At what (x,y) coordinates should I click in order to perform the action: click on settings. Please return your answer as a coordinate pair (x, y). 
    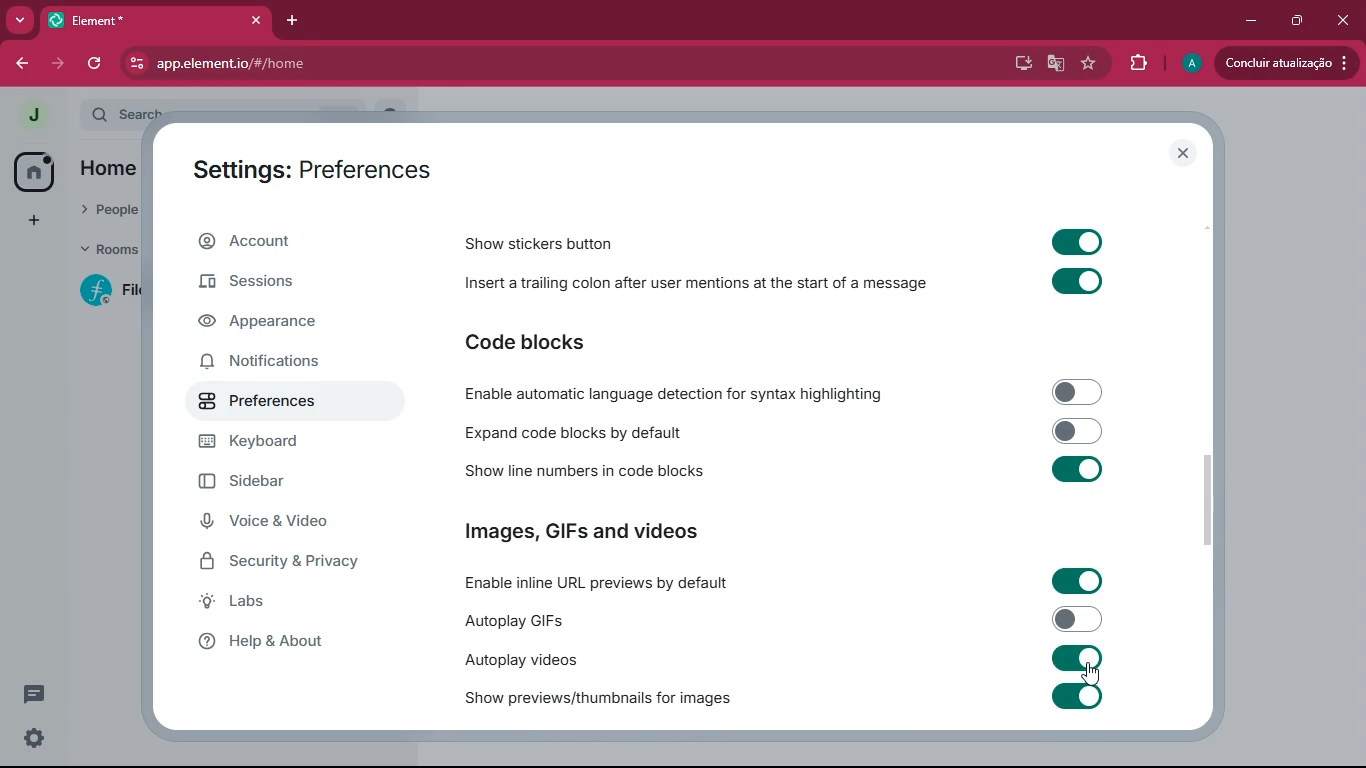
    Looking at the image, I should click on (32, 738).